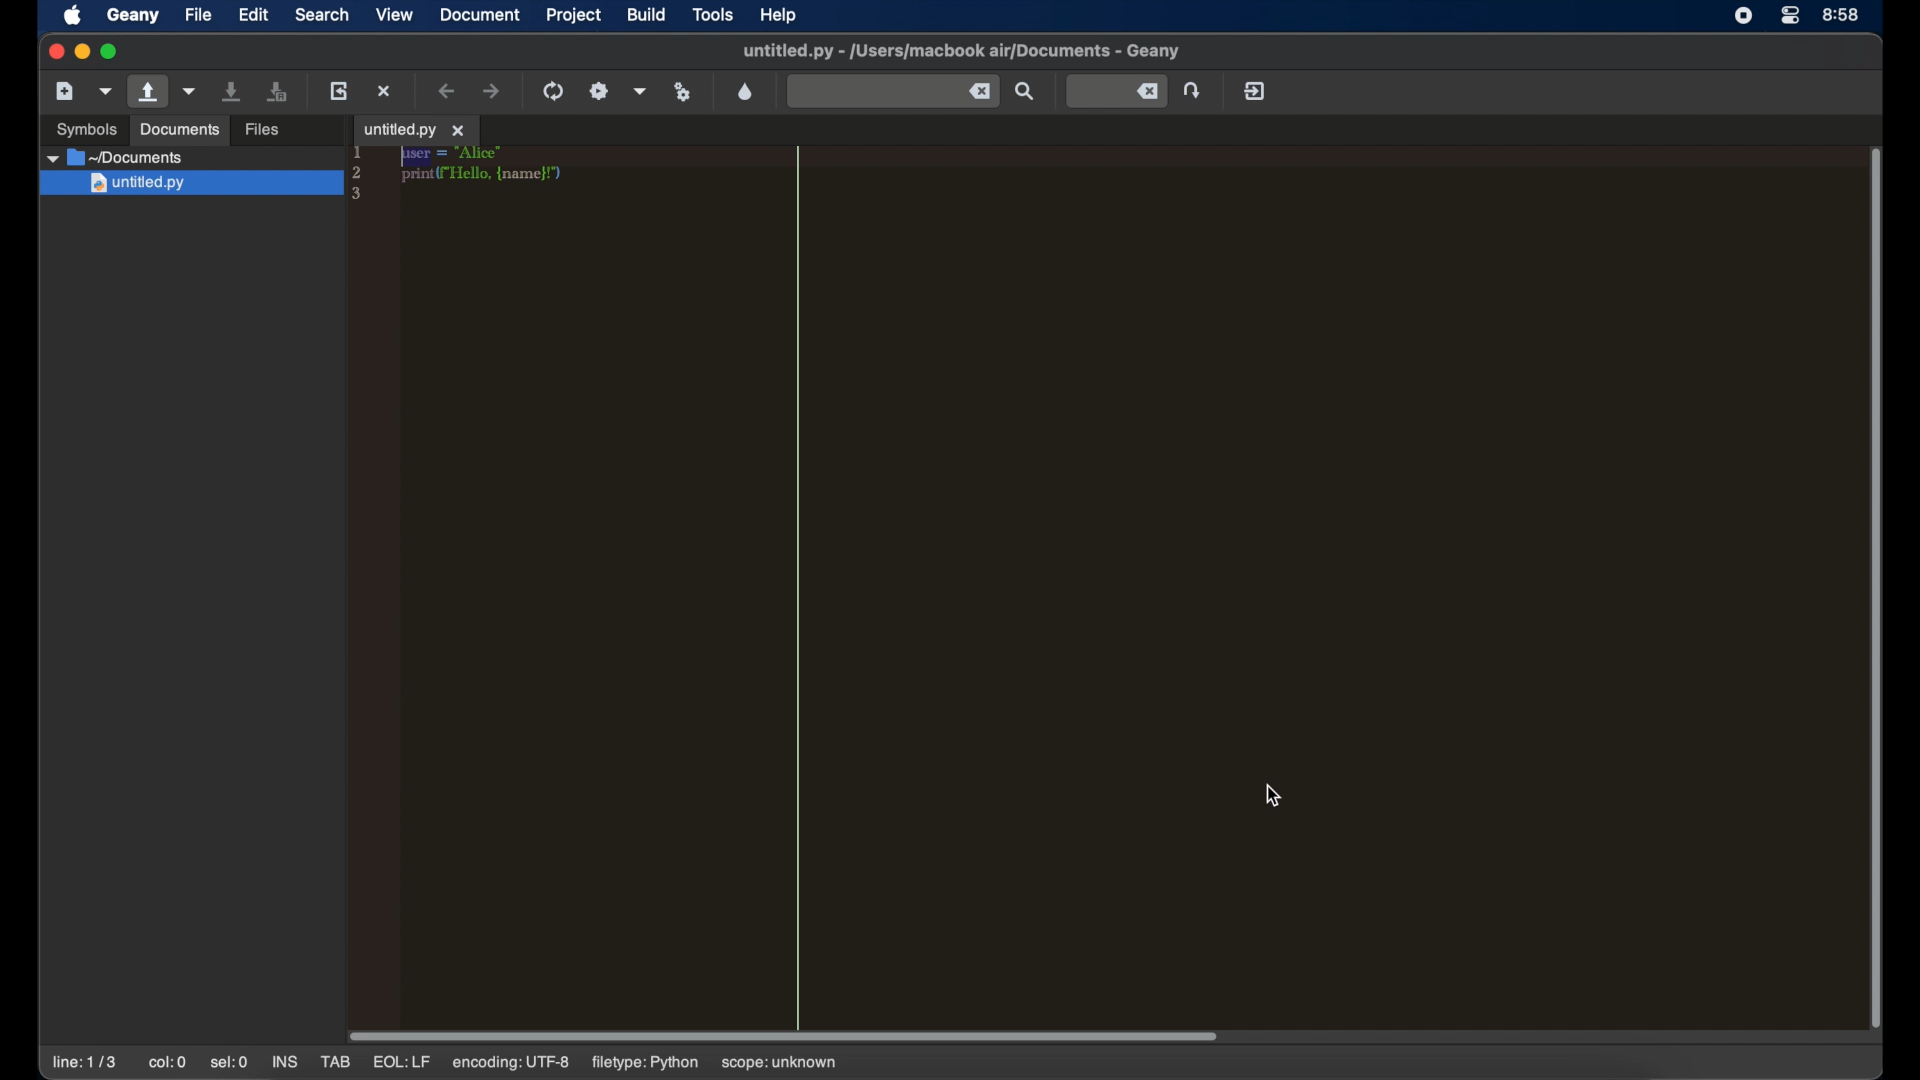 This screenshot has height=1080, width=1920. I want to click on documents, so click(116, 158).